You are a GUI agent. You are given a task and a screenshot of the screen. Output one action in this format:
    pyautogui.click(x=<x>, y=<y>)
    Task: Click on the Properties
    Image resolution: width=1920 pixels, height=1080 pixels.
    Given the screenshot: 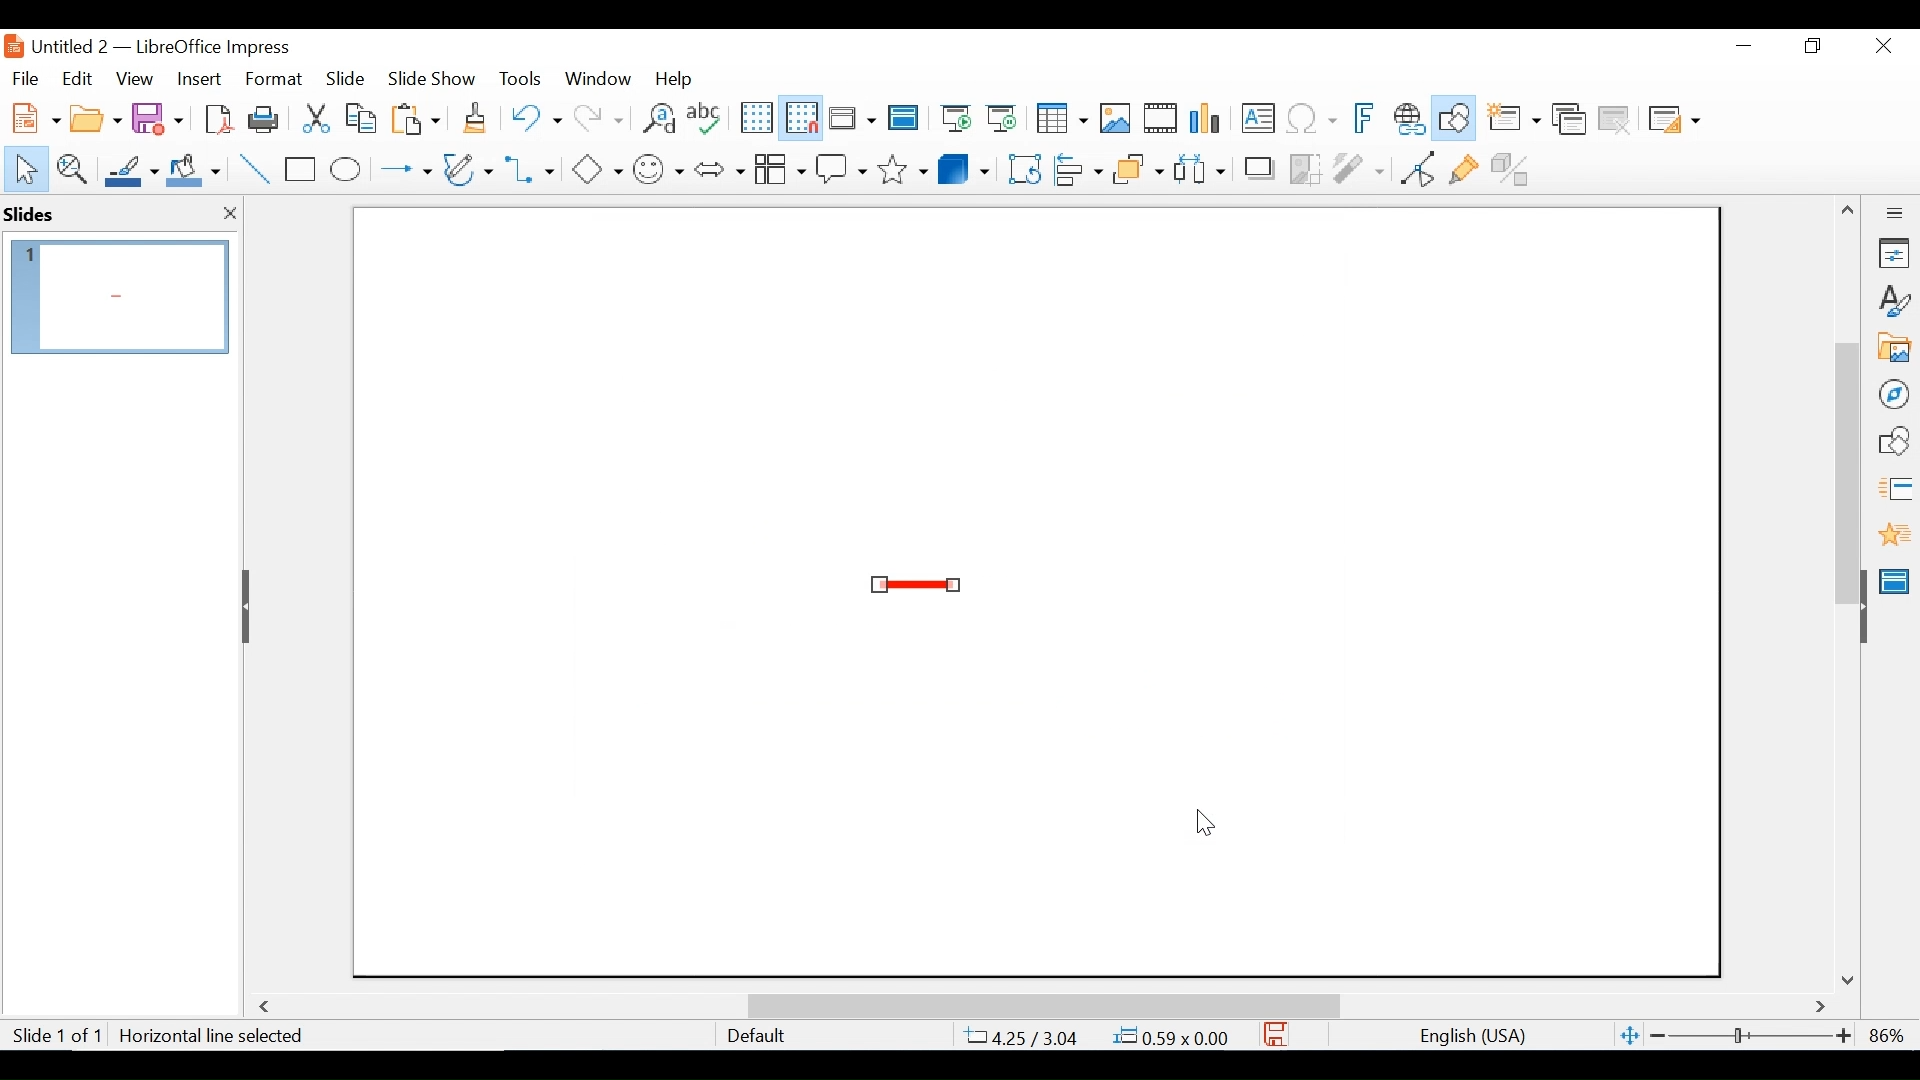 What is the action you would take?
    pyautogui.click(x=1894, y=253)
    